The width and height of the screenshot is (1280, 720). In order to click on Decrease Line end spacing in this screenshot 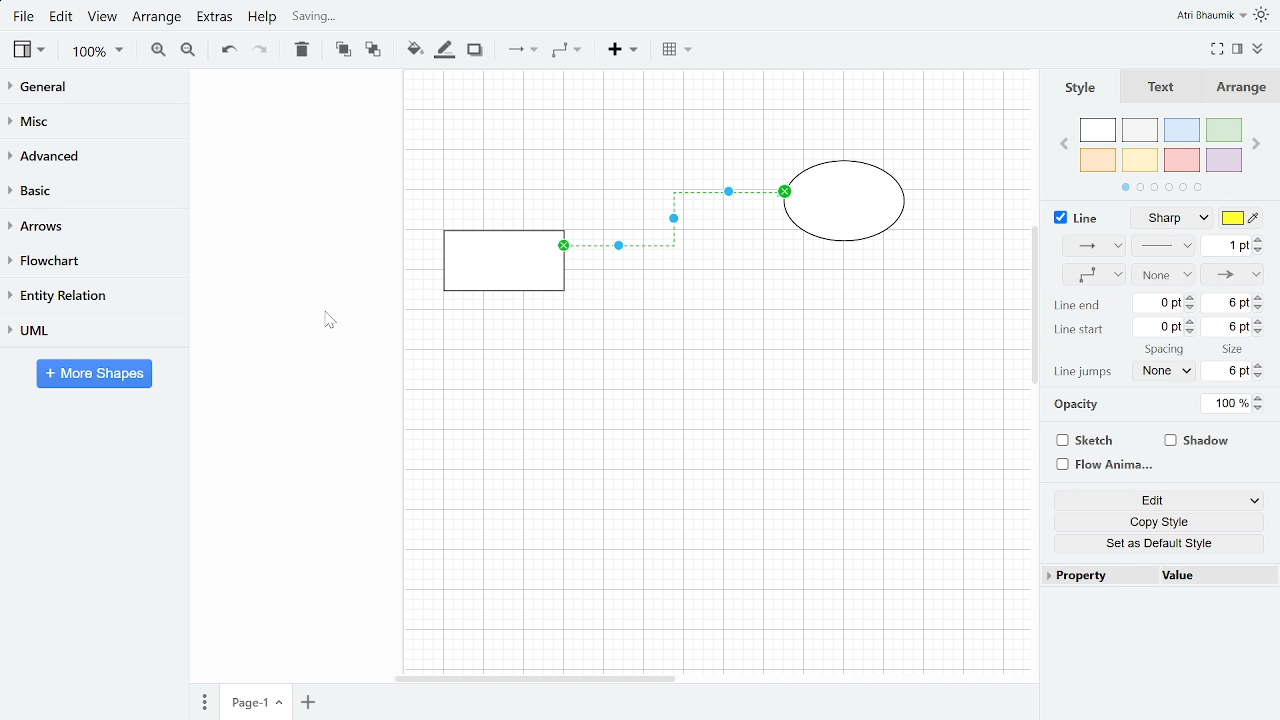, I will do `click(1191, 308)`.